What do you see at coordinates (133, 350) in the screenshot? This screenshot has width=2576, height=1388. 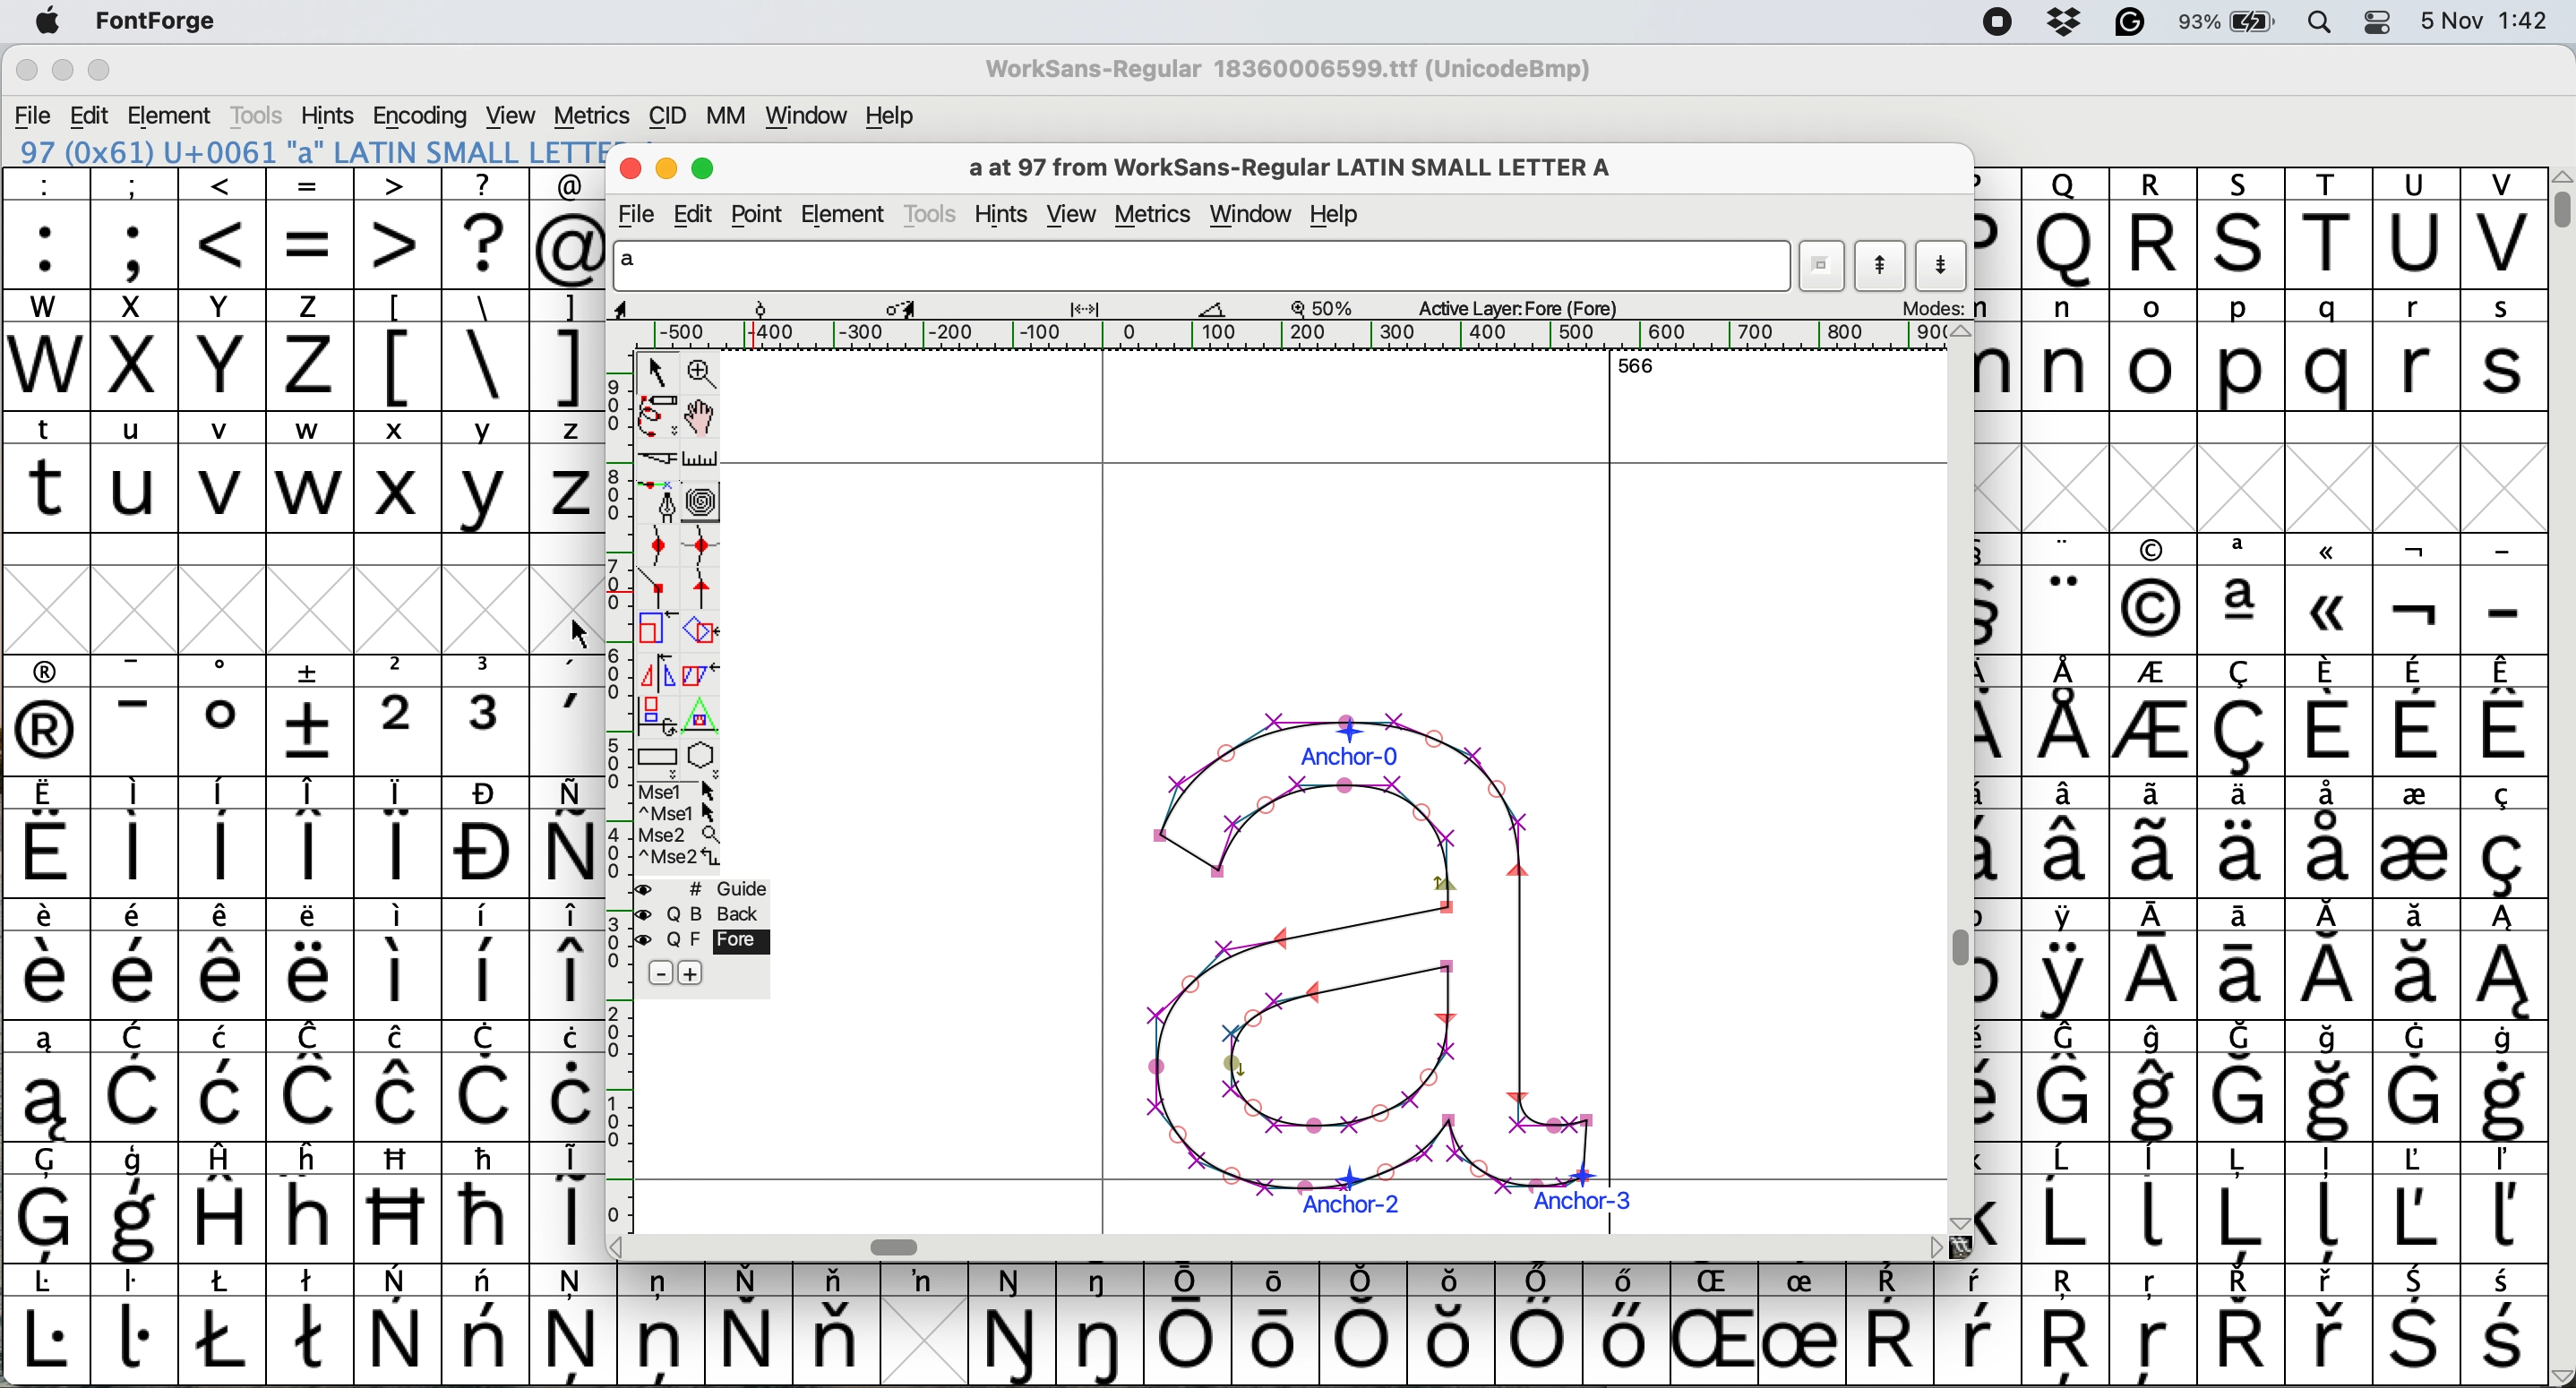 I see `x` at bounding box center [133, 350].